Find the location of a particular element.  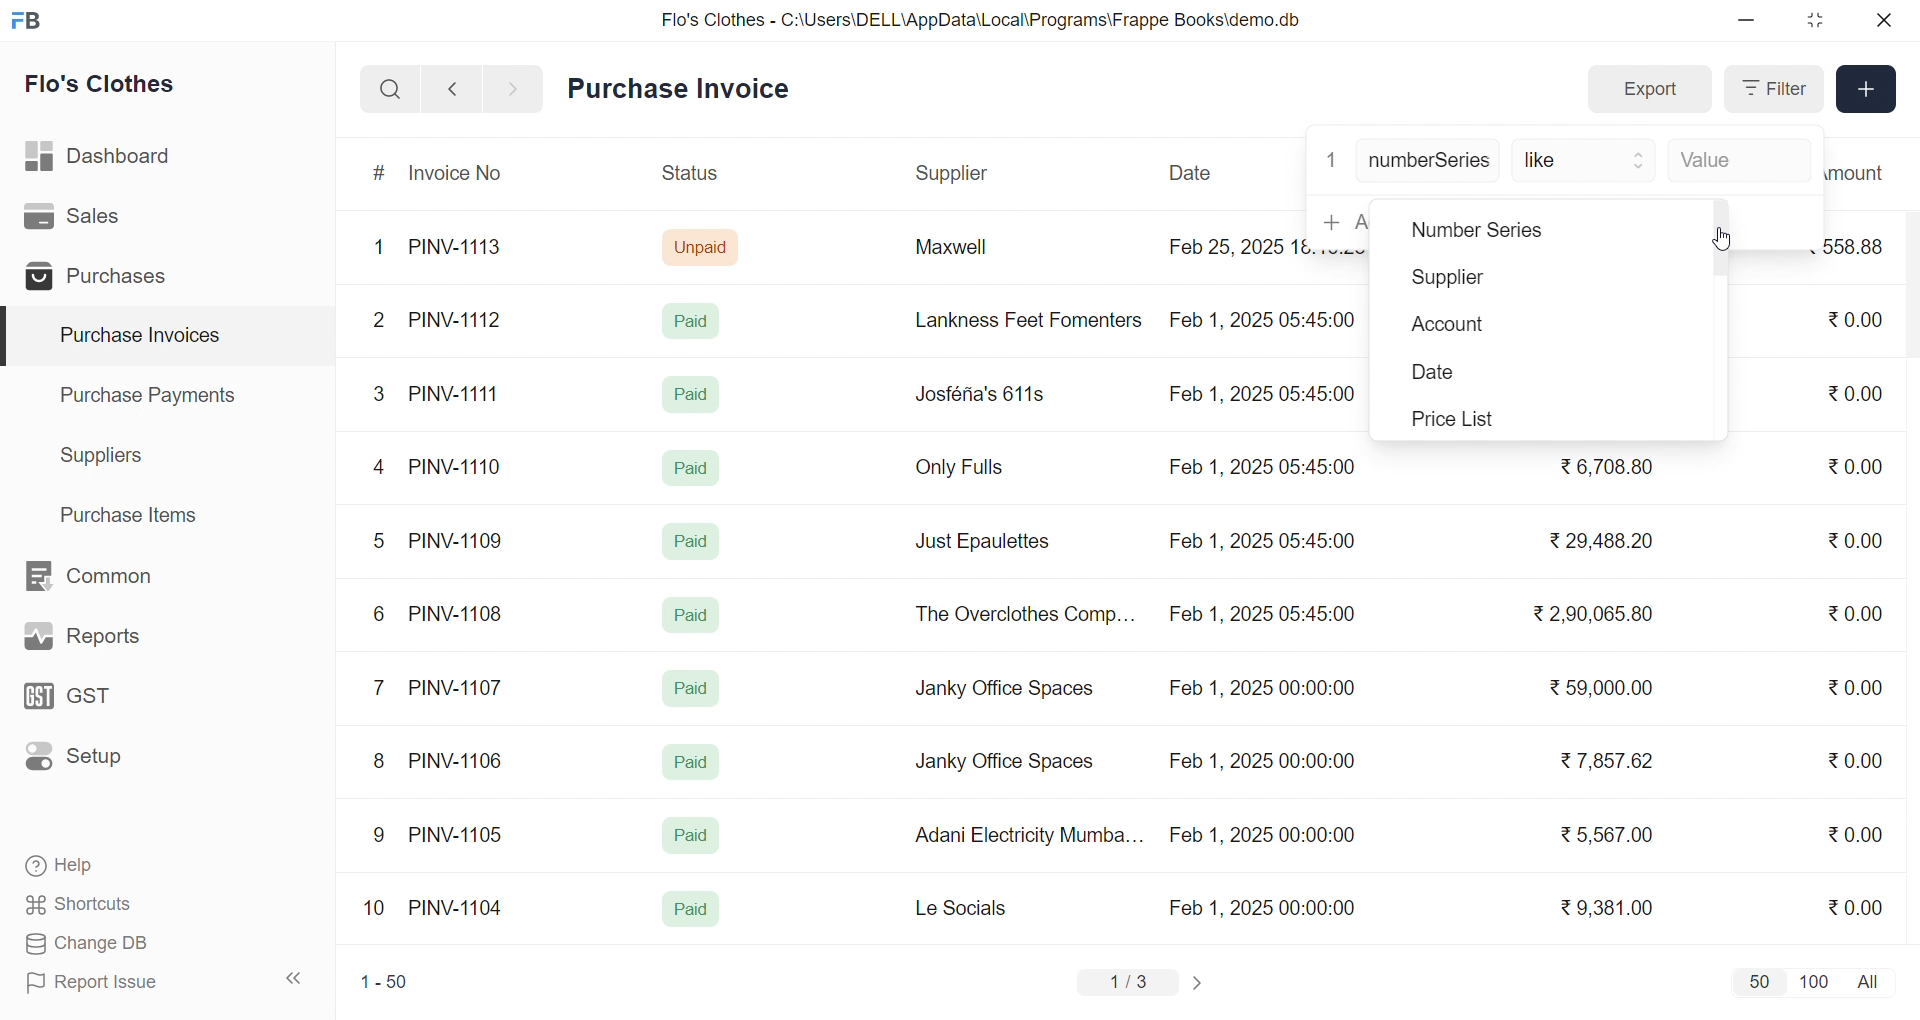

Purchase Payments is located at coordinates (154, 394).